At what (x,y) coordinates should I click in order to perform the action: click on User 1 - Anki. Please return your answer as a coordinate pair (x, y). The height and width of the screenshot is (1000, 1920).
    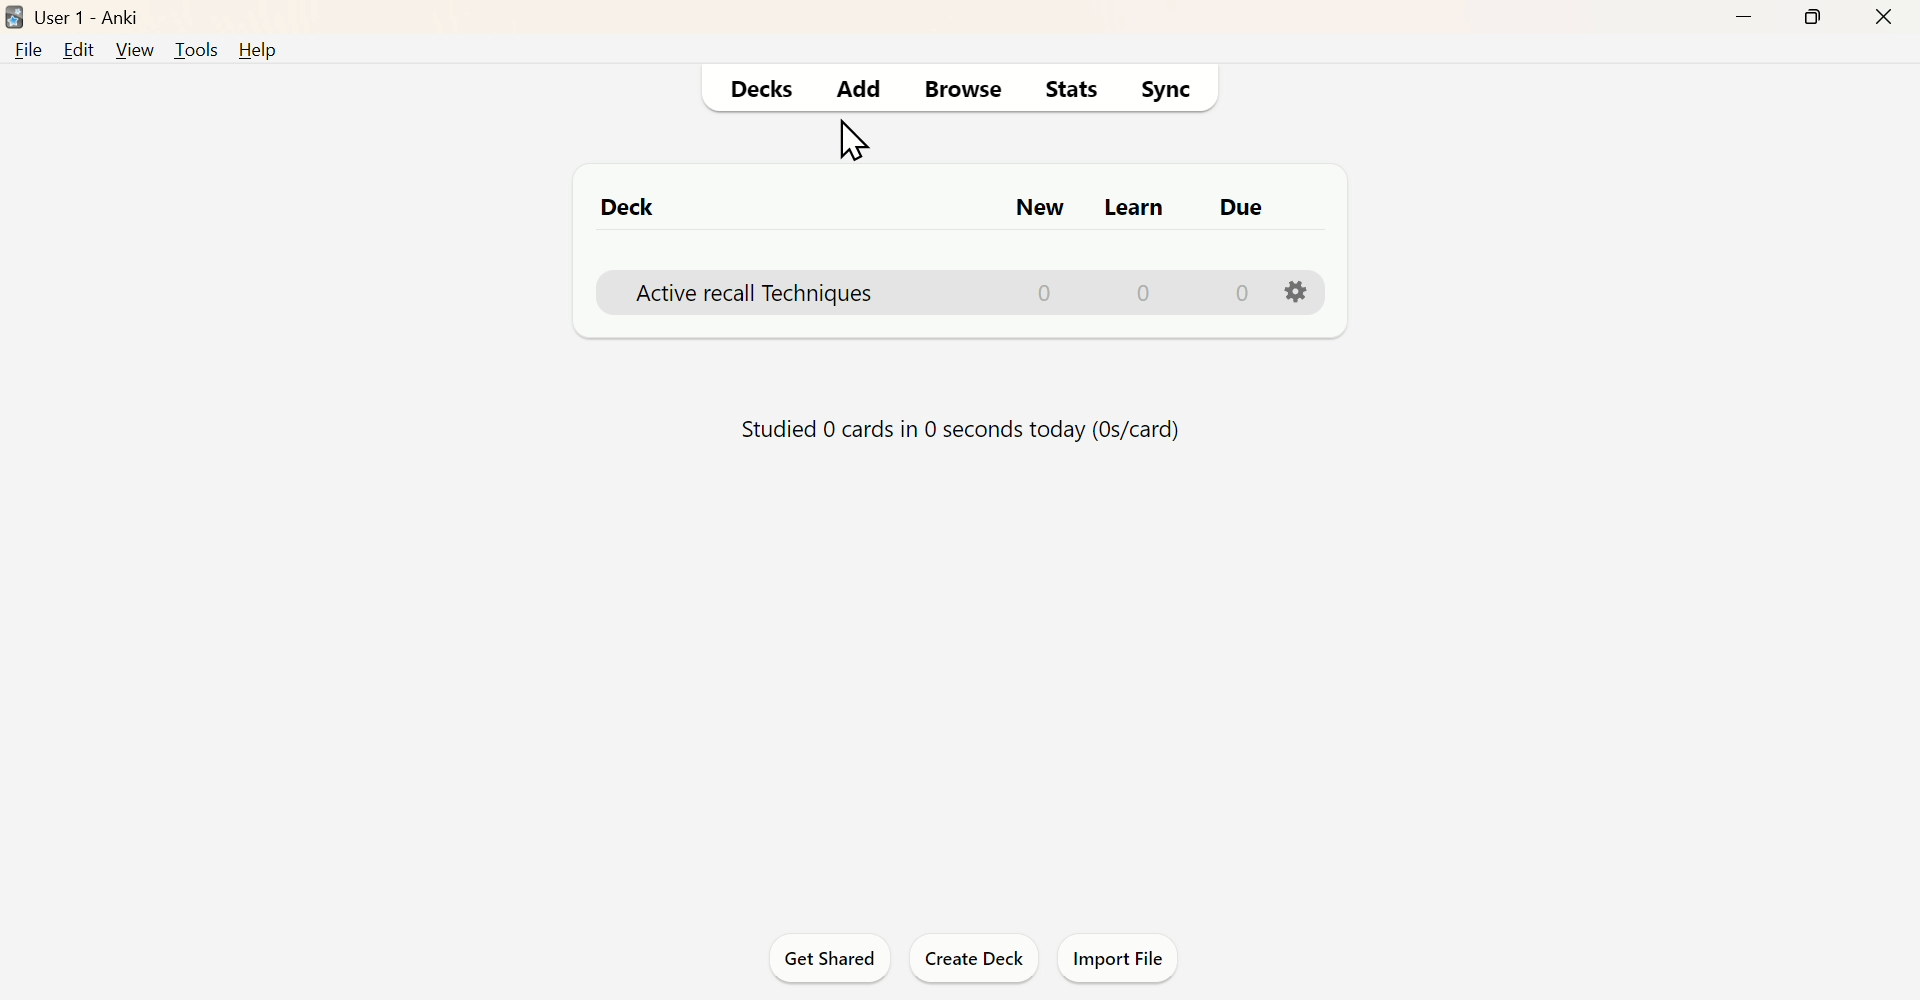
    Looking at the image, I should click on (95, 16).